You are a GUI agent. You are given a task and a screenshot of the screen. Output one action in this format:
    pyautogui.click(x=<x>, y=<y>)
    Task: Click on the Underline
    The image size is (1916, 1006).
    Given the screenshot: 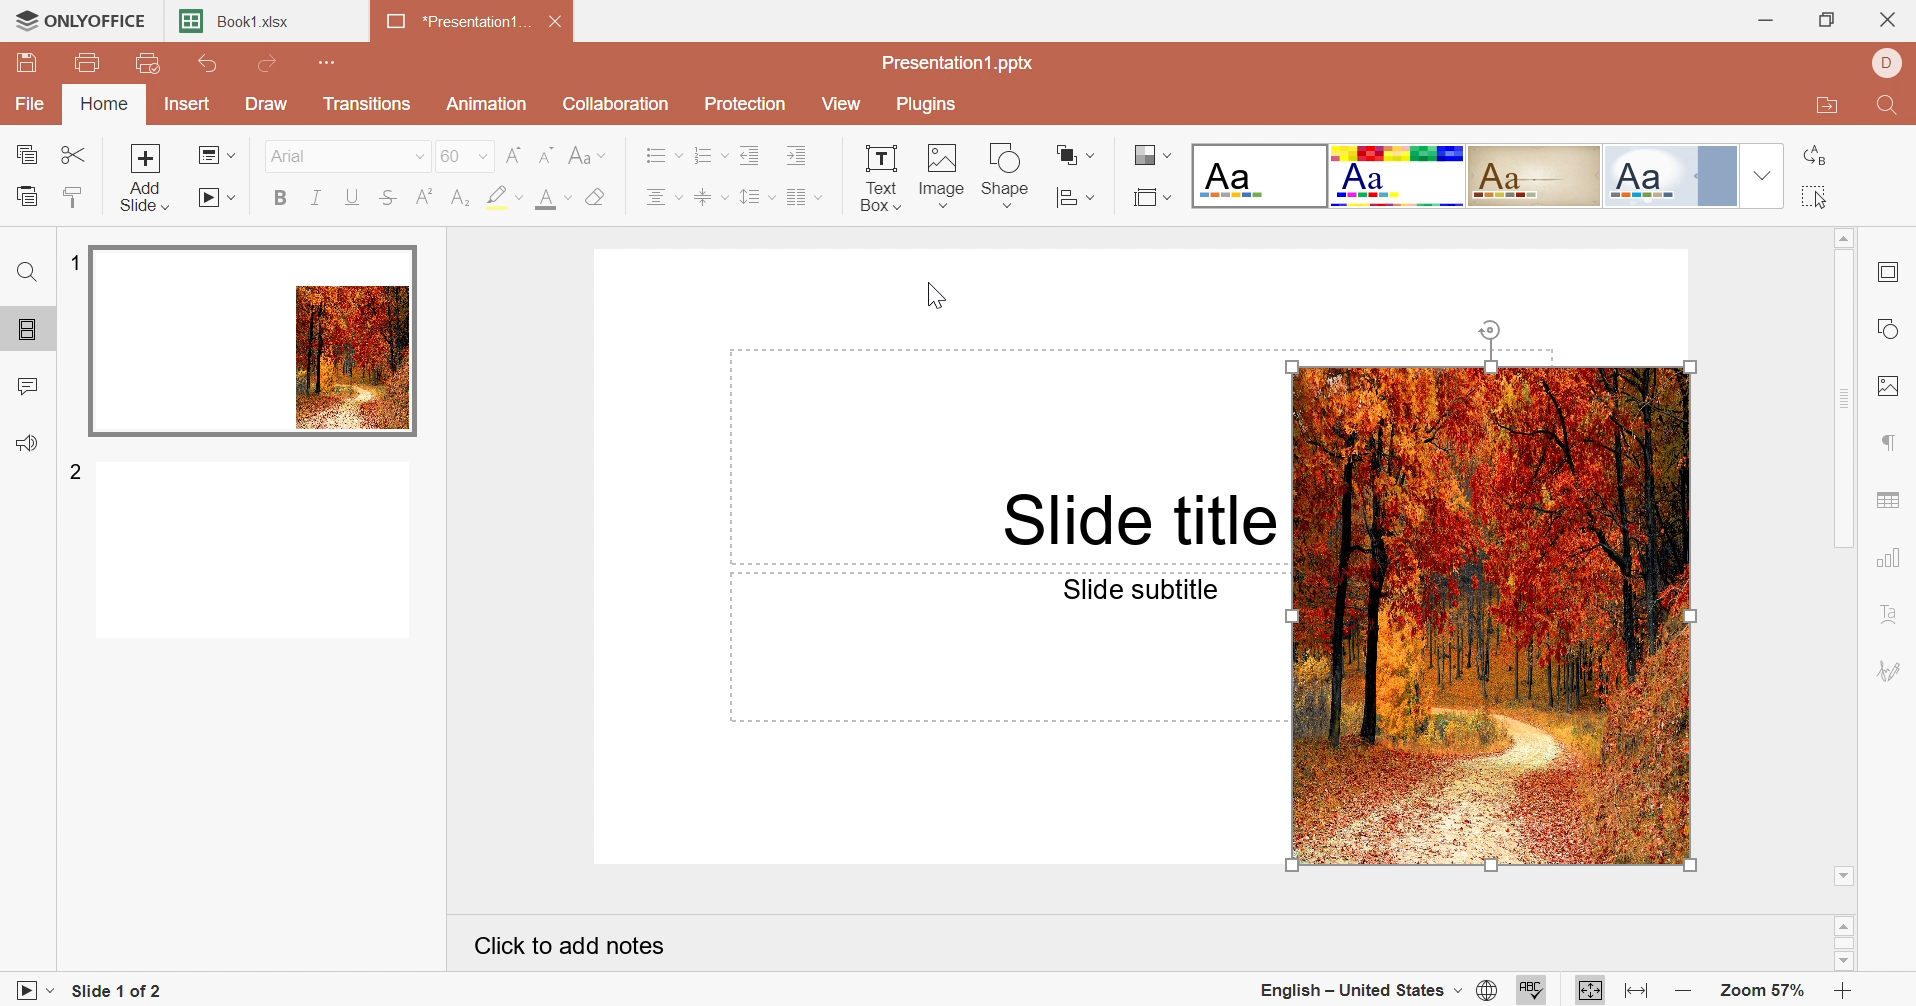 What is the action you would take?
    pyautogui.click(x=350, y=196)
    